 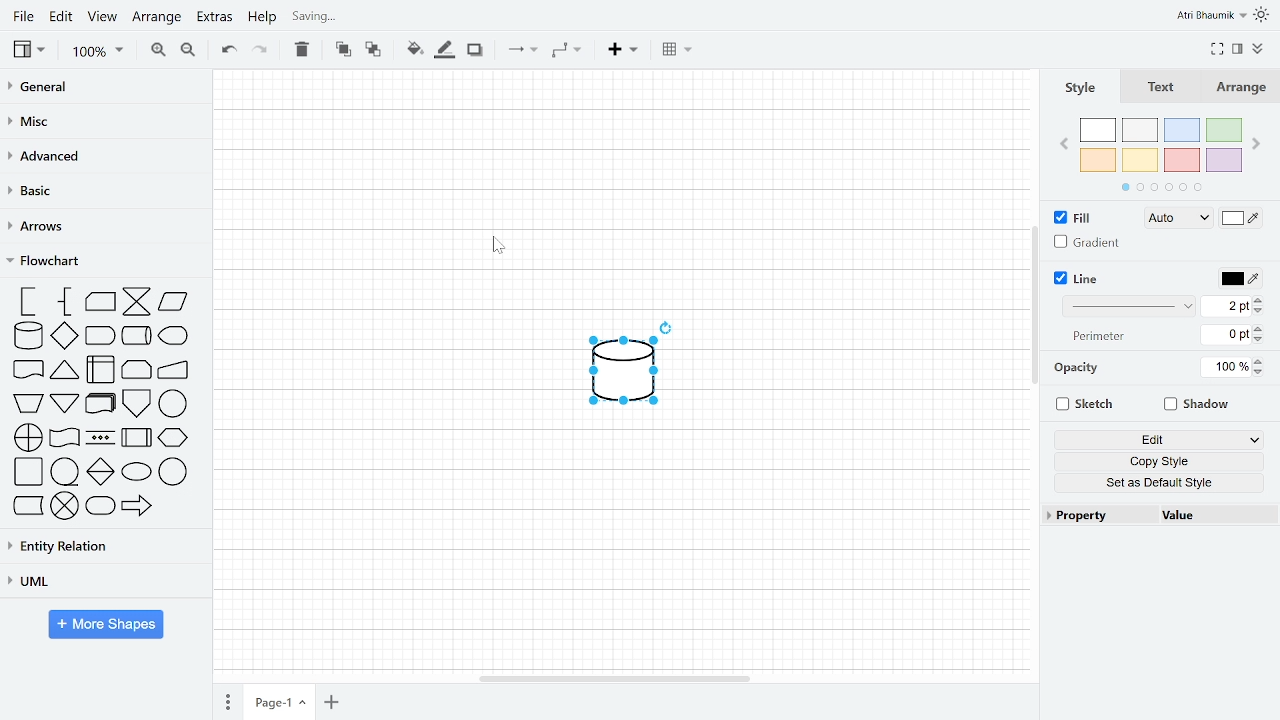 I want to click on Delete, so click(x=303, y=51).